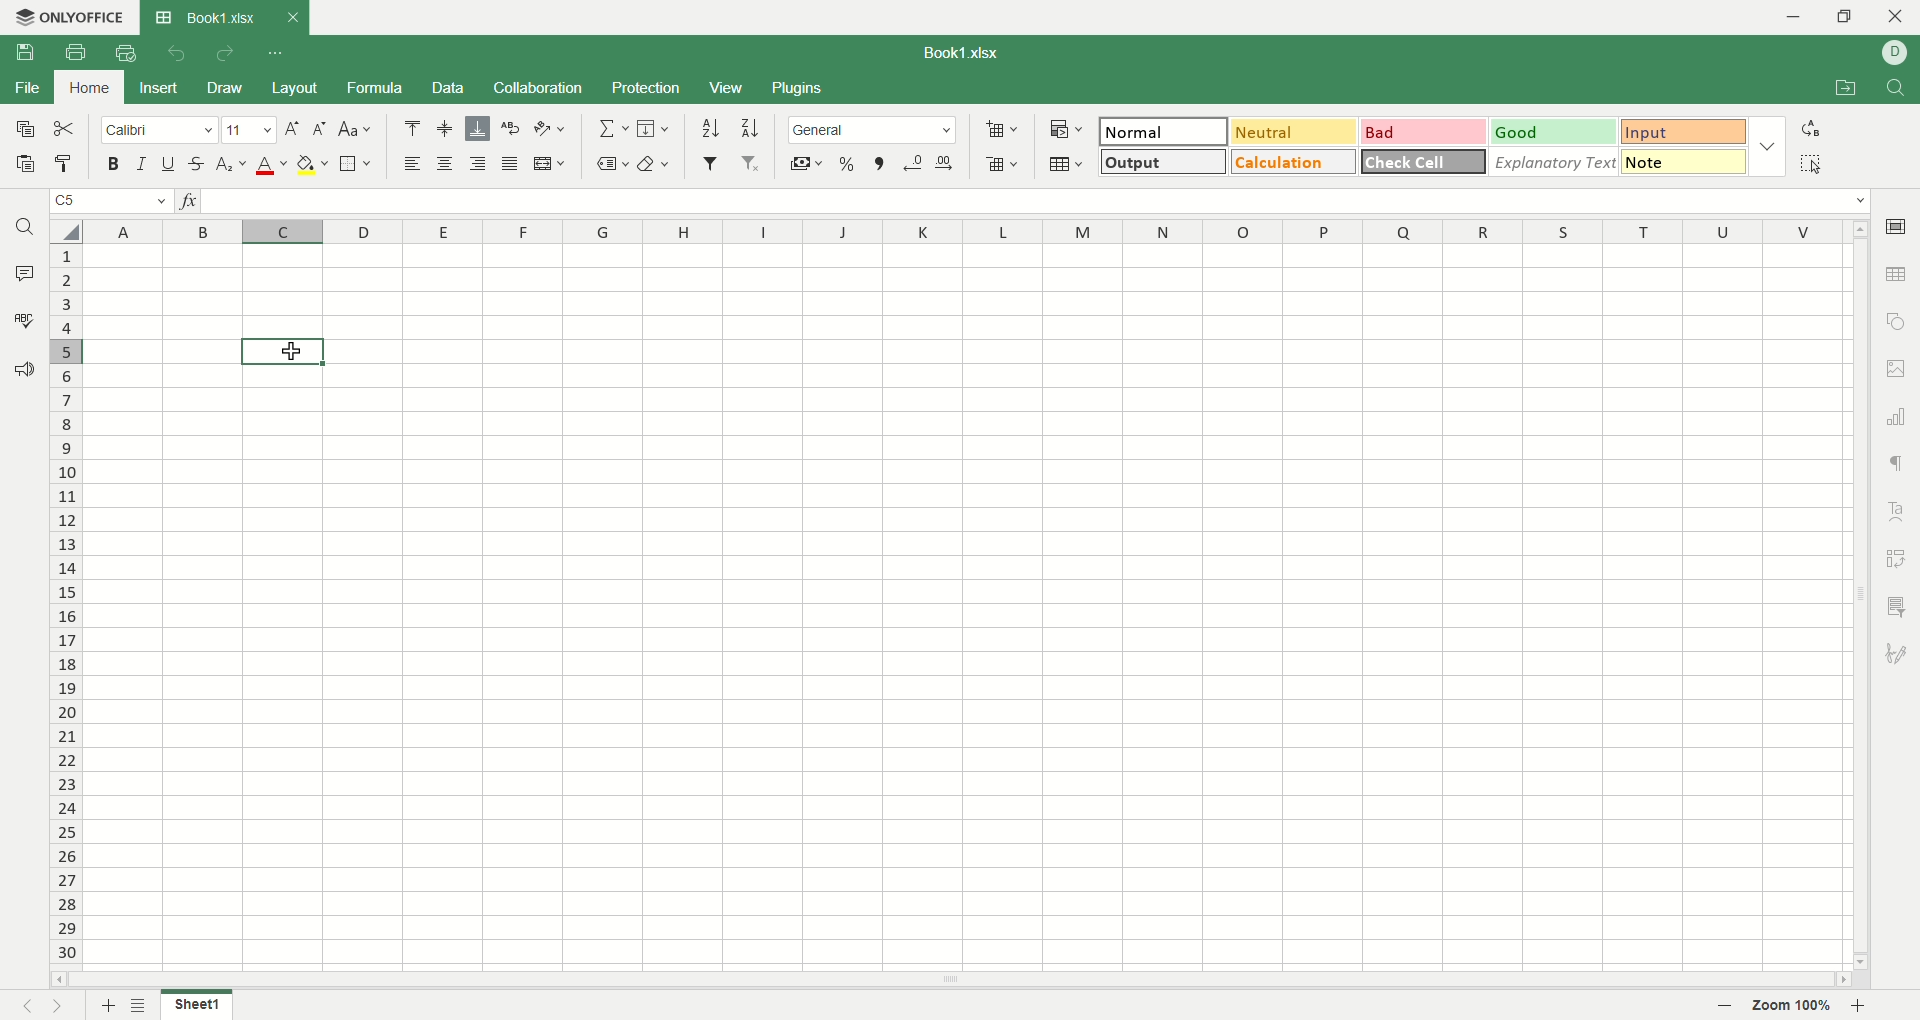 The image size is (1920, 1020). I want to click on spell check, so click(22, 320).